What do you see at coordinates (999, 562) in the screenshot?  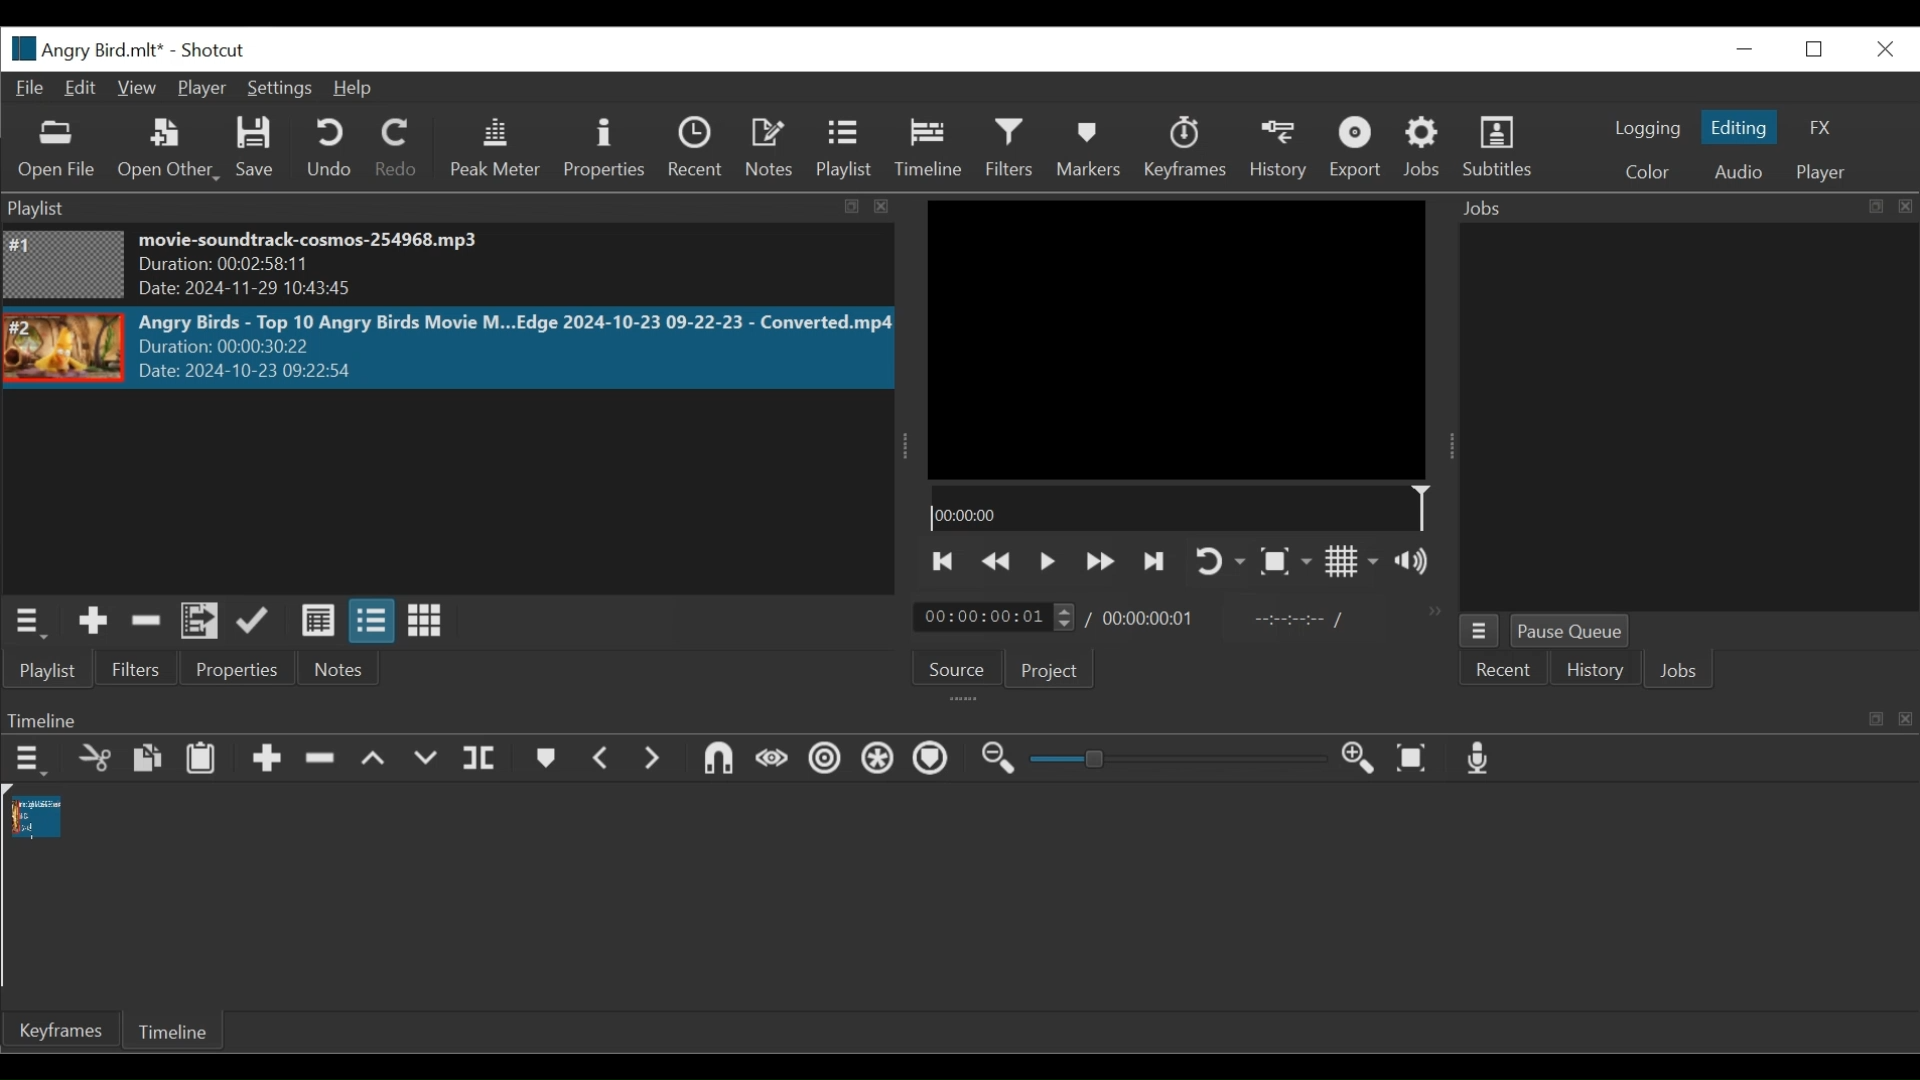 I see `Play quickly backward` at bounding box center [999, 562].